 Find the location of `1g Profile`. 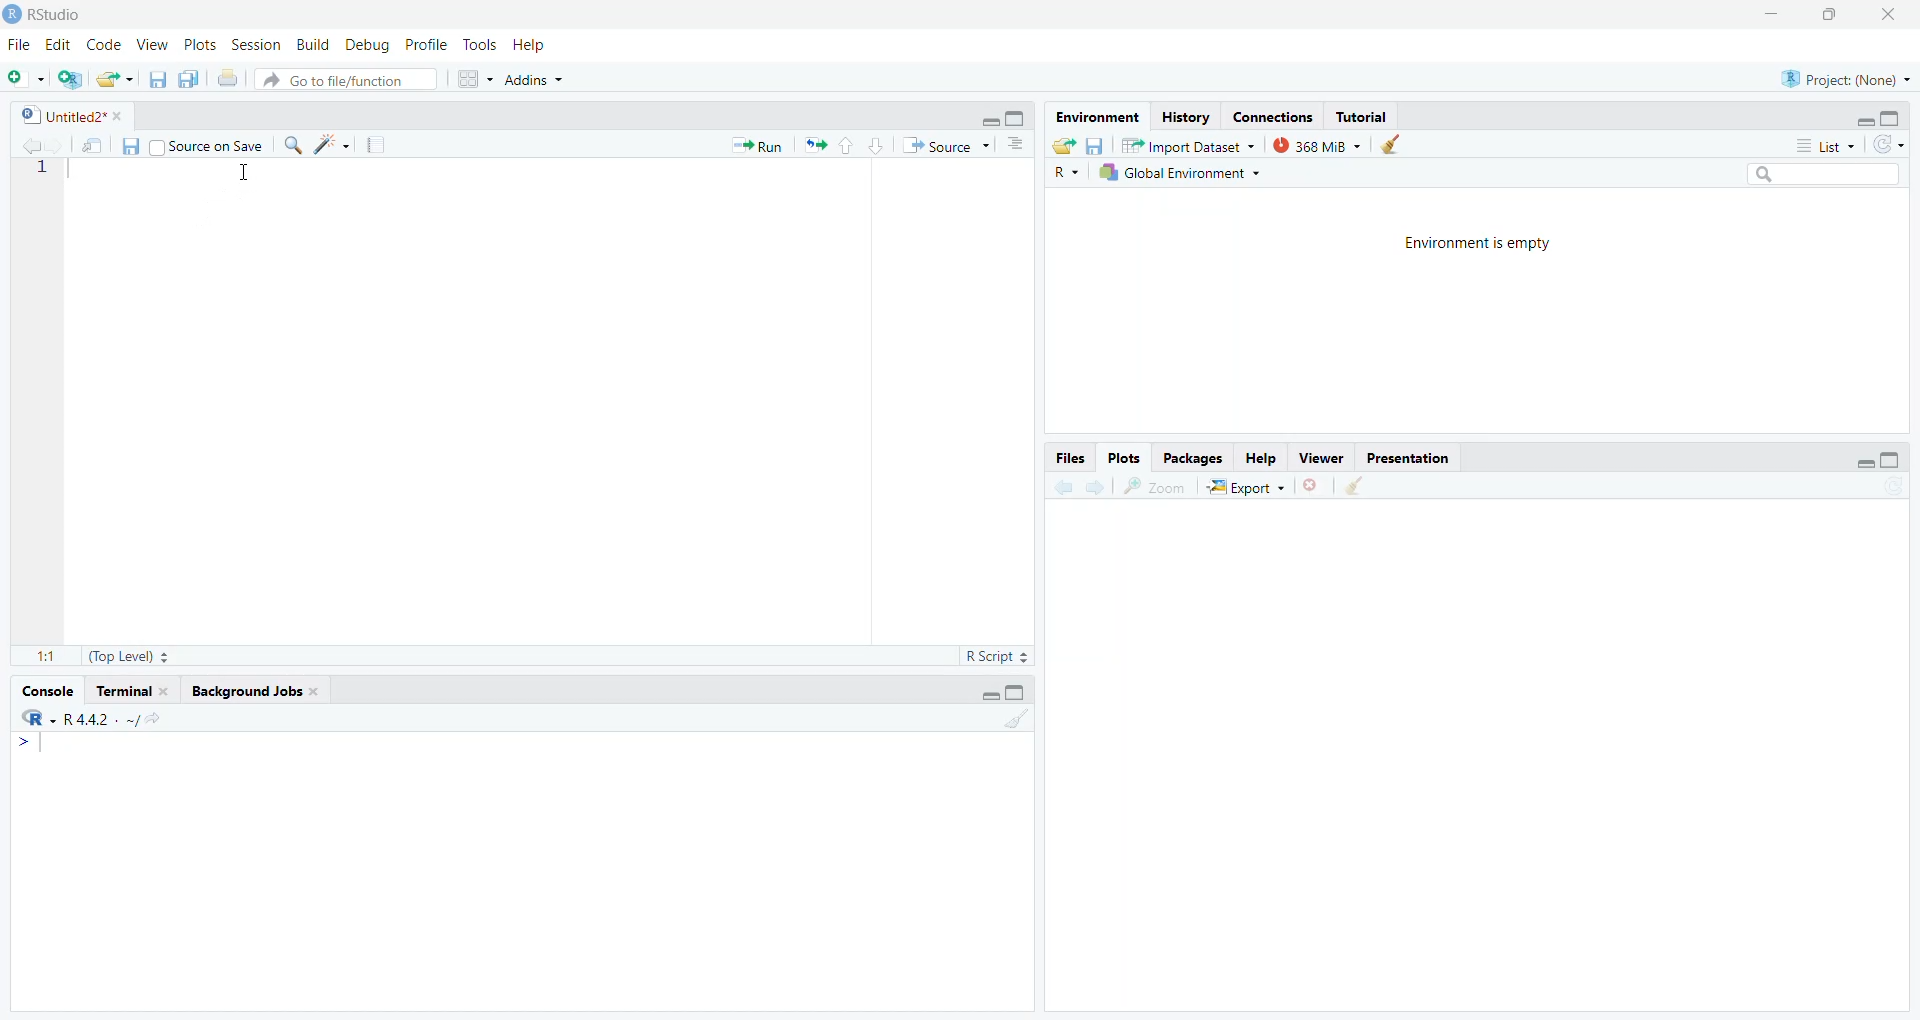

1g Profile is located at coordinates (426, 46).